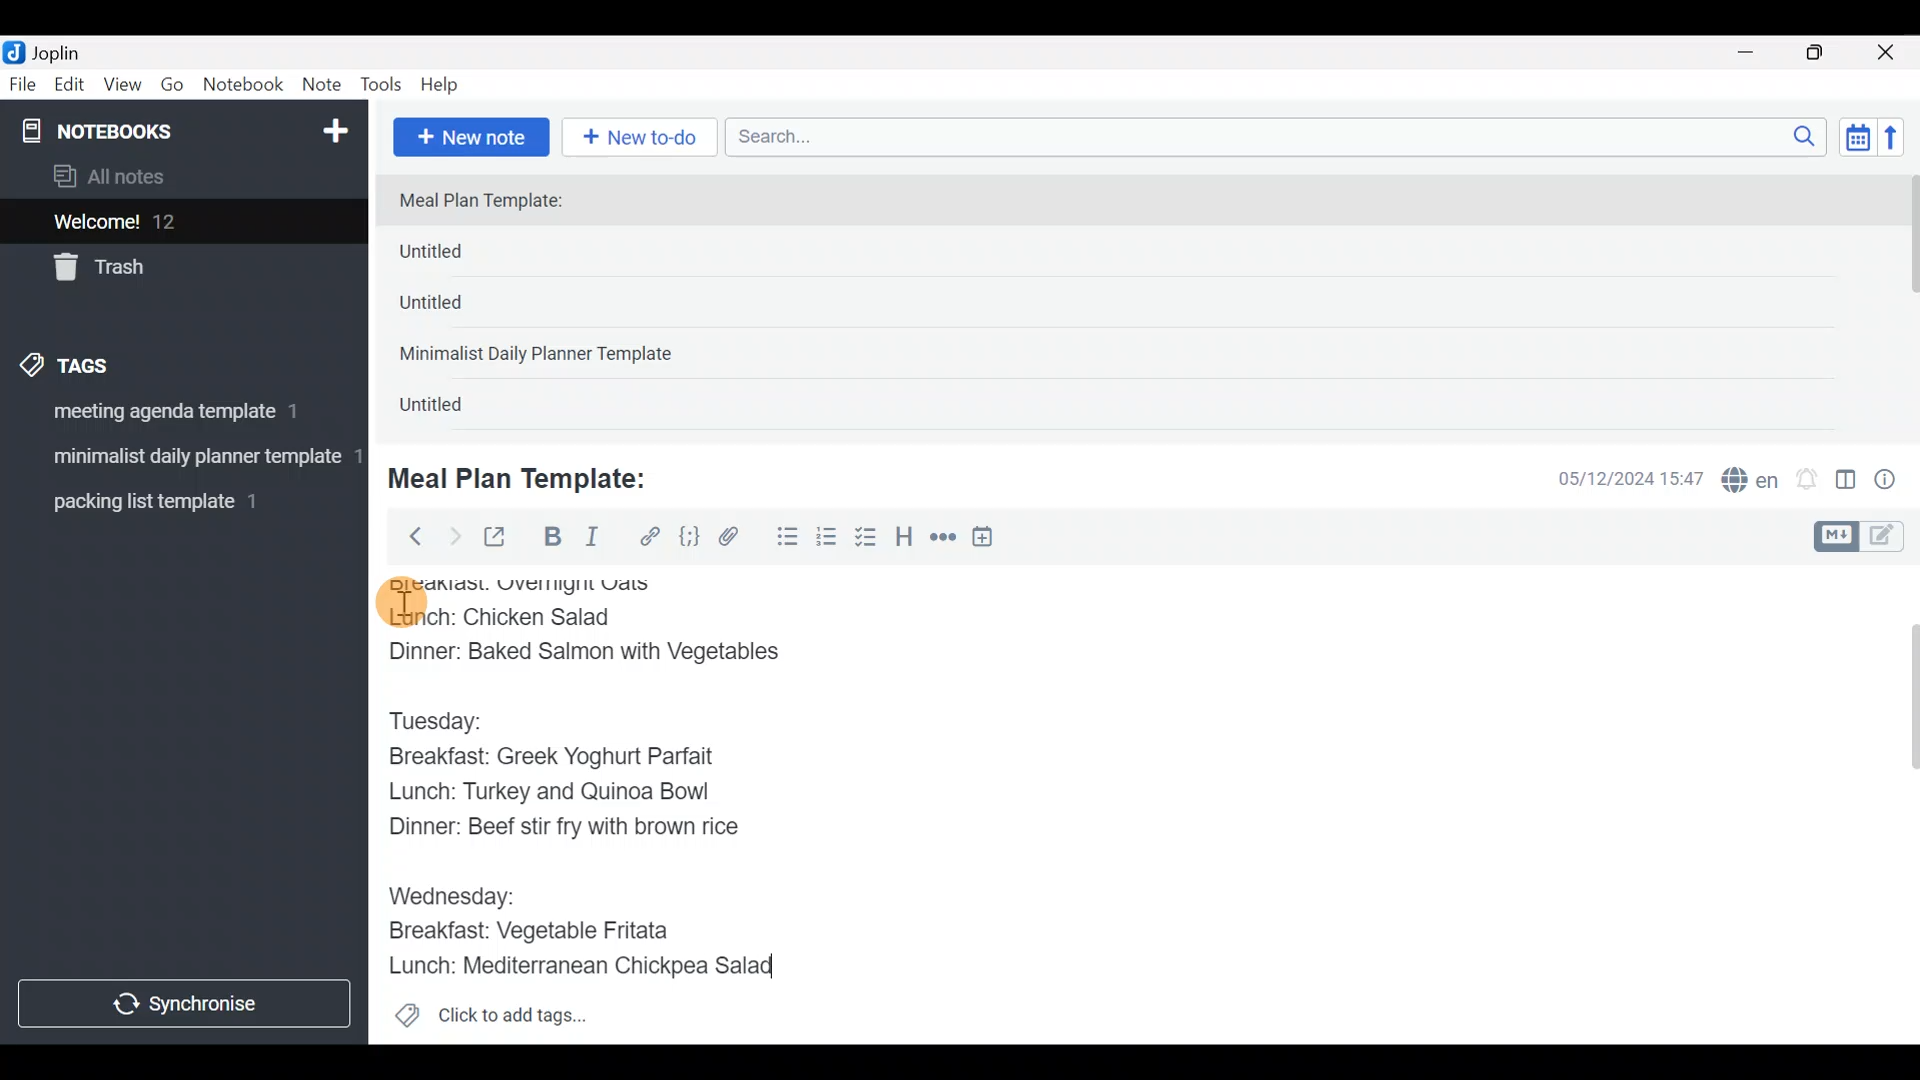  What do you see at coordinates (542, 356) in the screenshot?
I see `Minimalist Daily Planner Template` at bounding box center [542, 356].